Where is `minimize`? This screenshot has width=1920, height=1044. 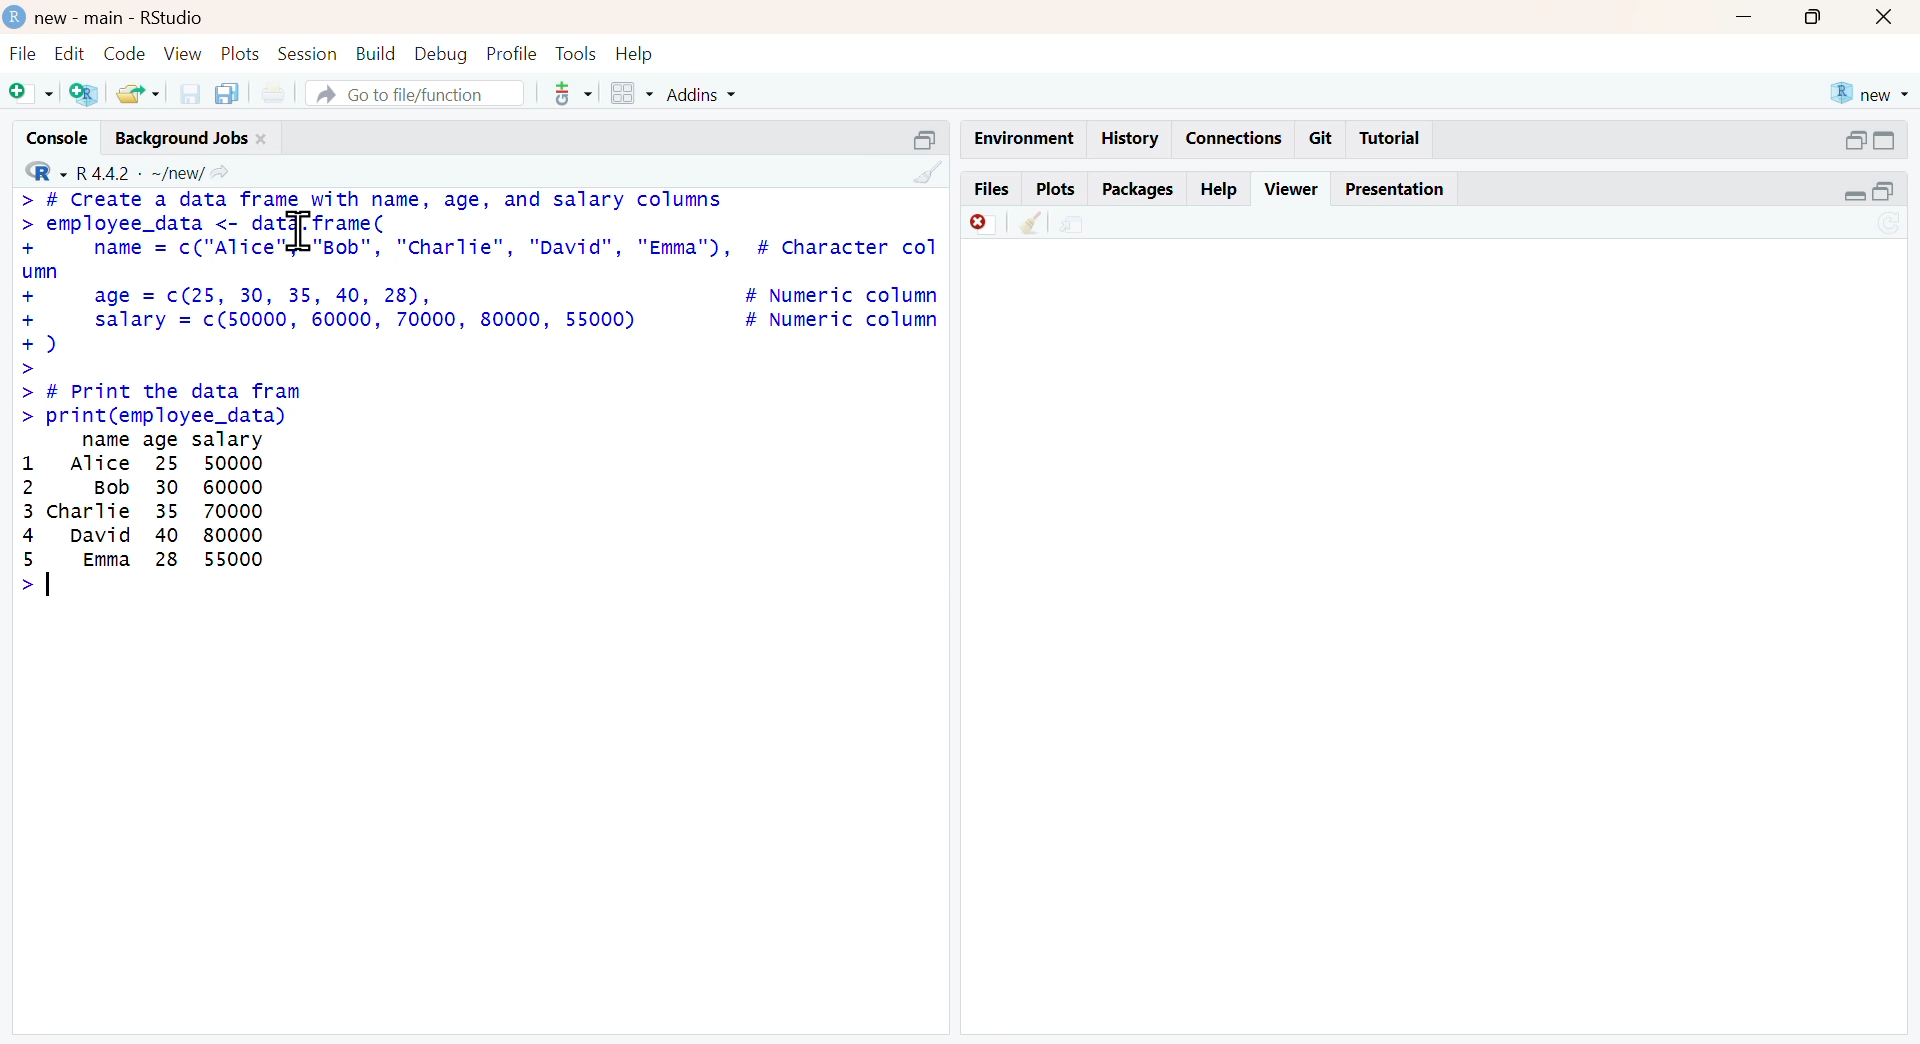
minimize is located at coordinates (1755, 20).